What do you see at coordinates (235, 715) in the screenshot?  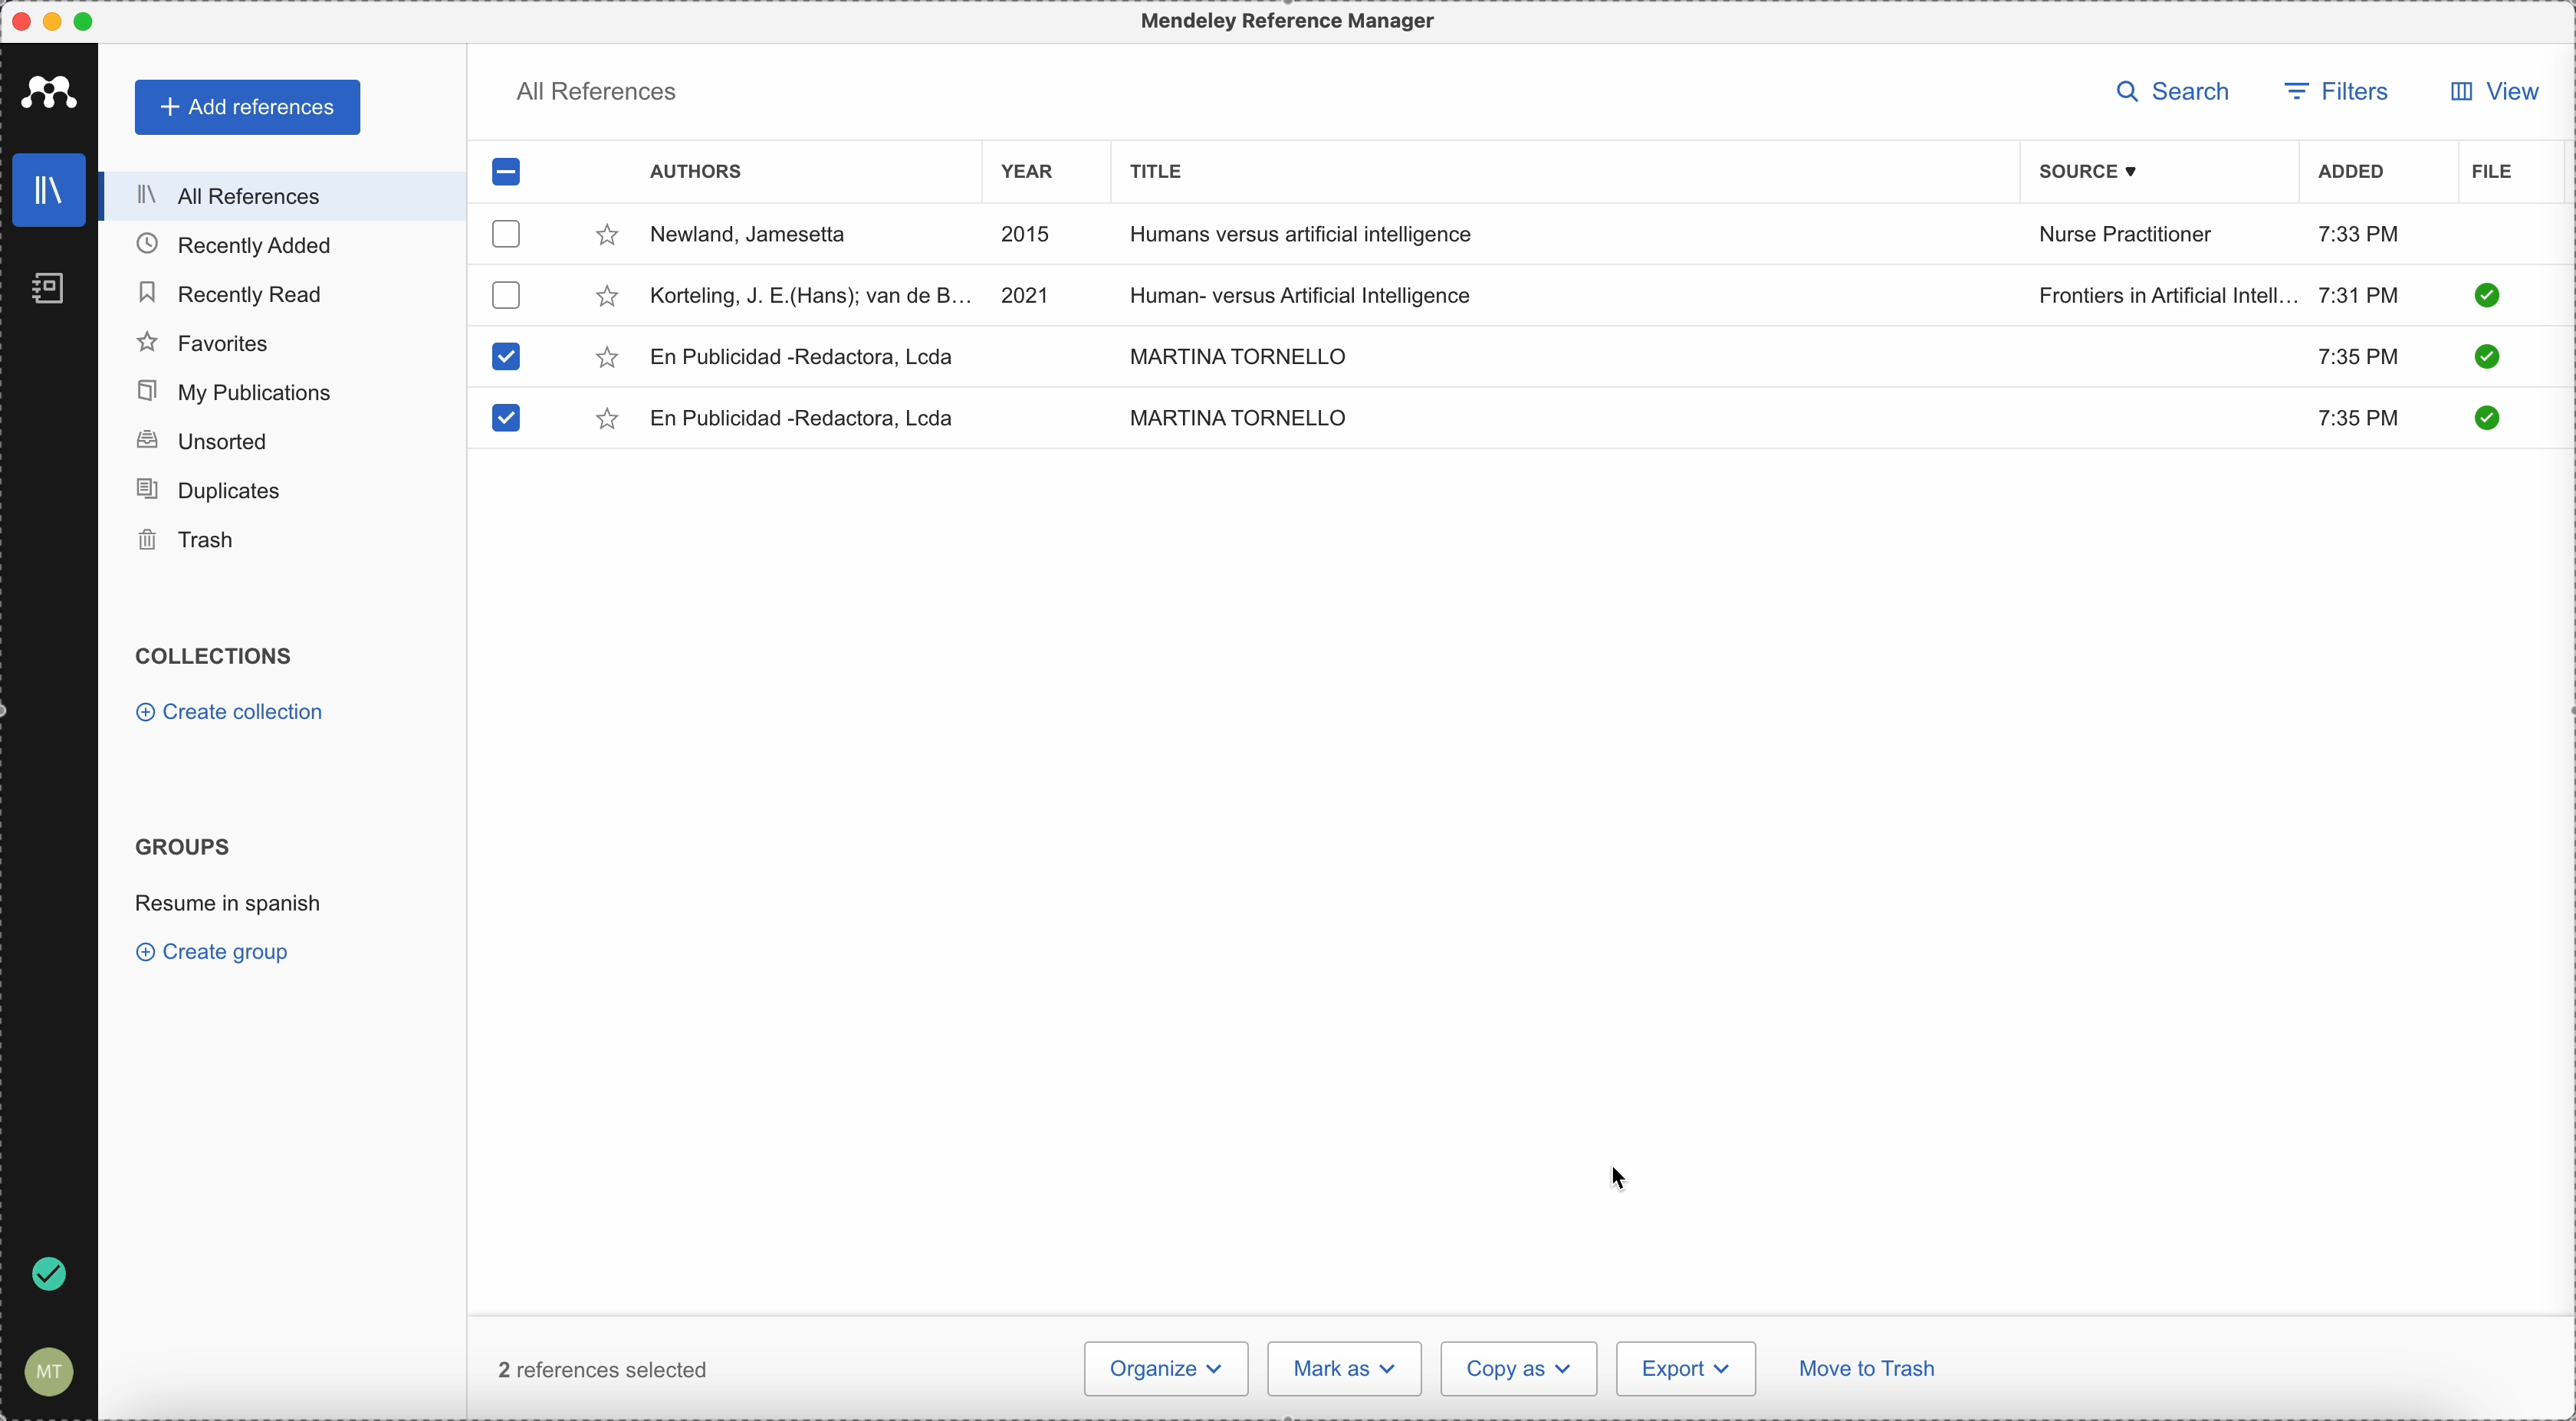 I see `create collection` at bounding box center [235, 715].